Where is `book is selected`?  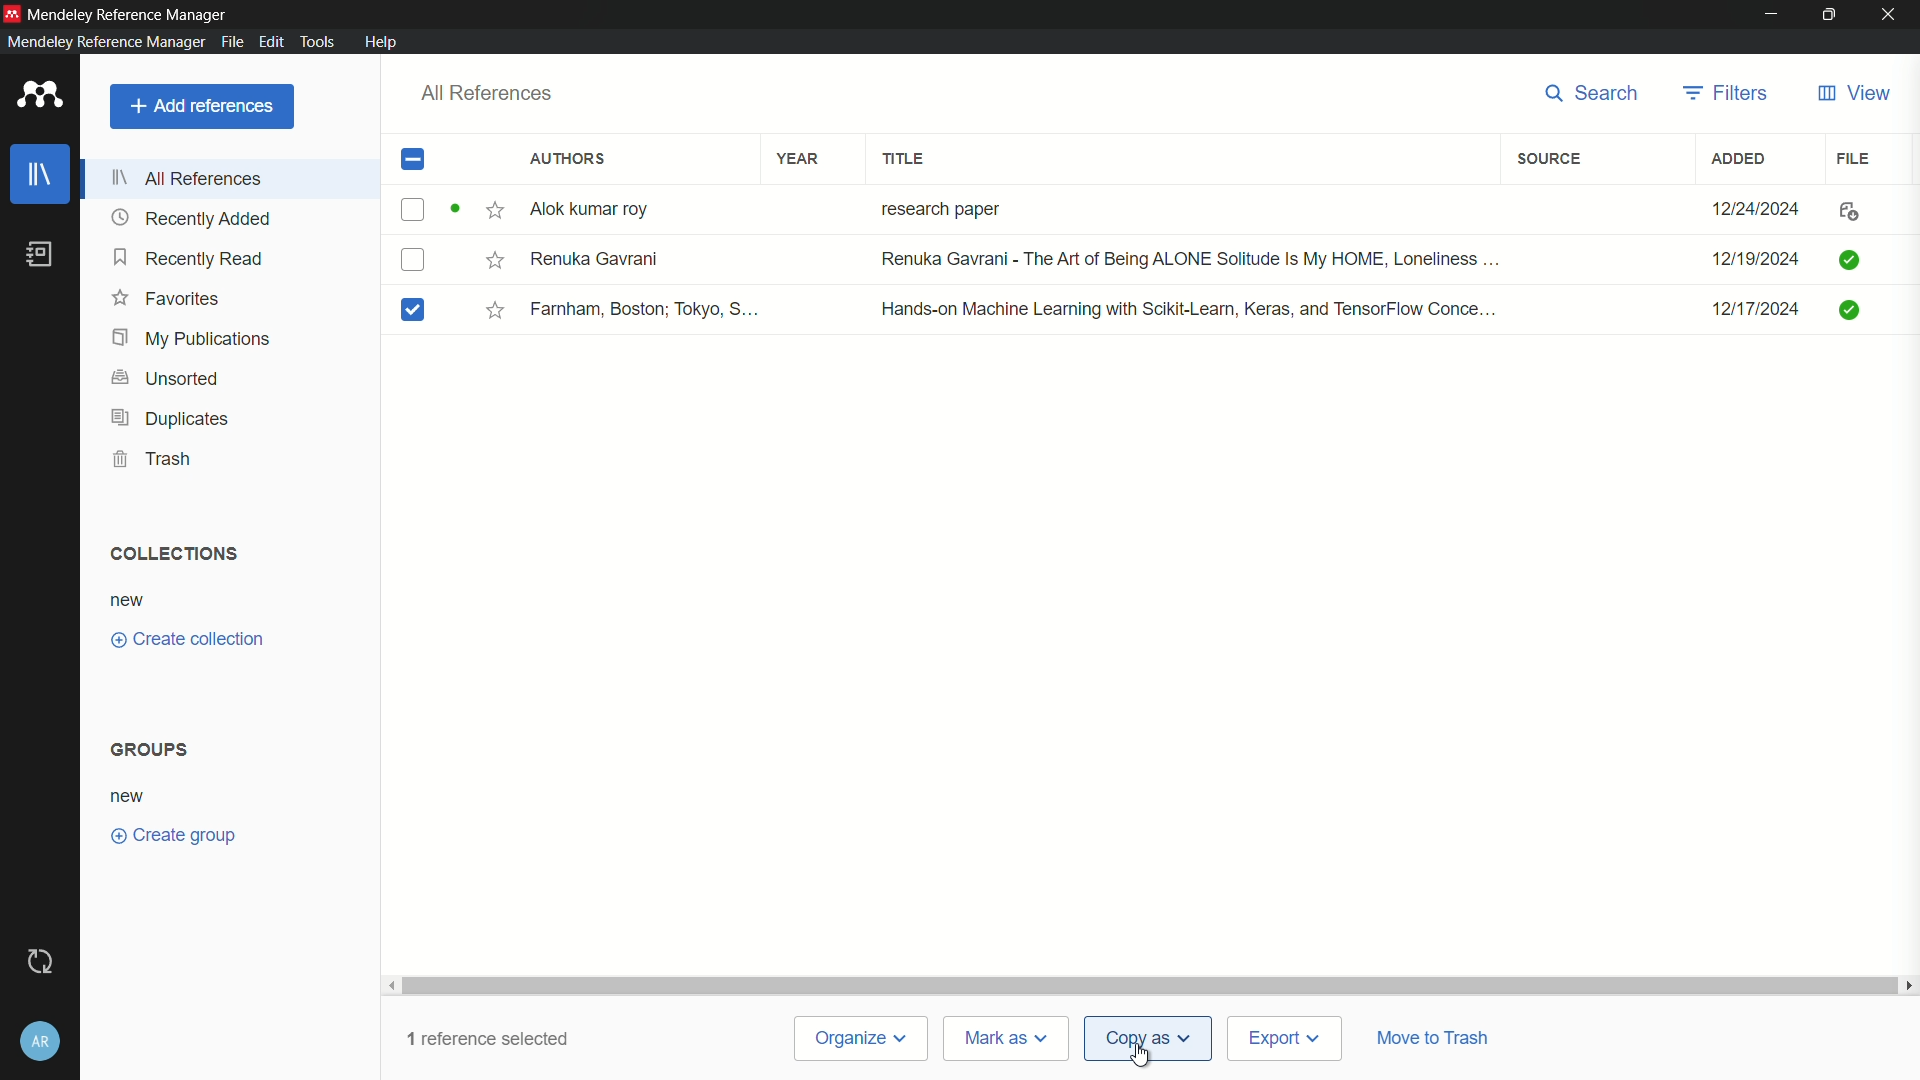 book is selected is located at coordinates (413, 307).